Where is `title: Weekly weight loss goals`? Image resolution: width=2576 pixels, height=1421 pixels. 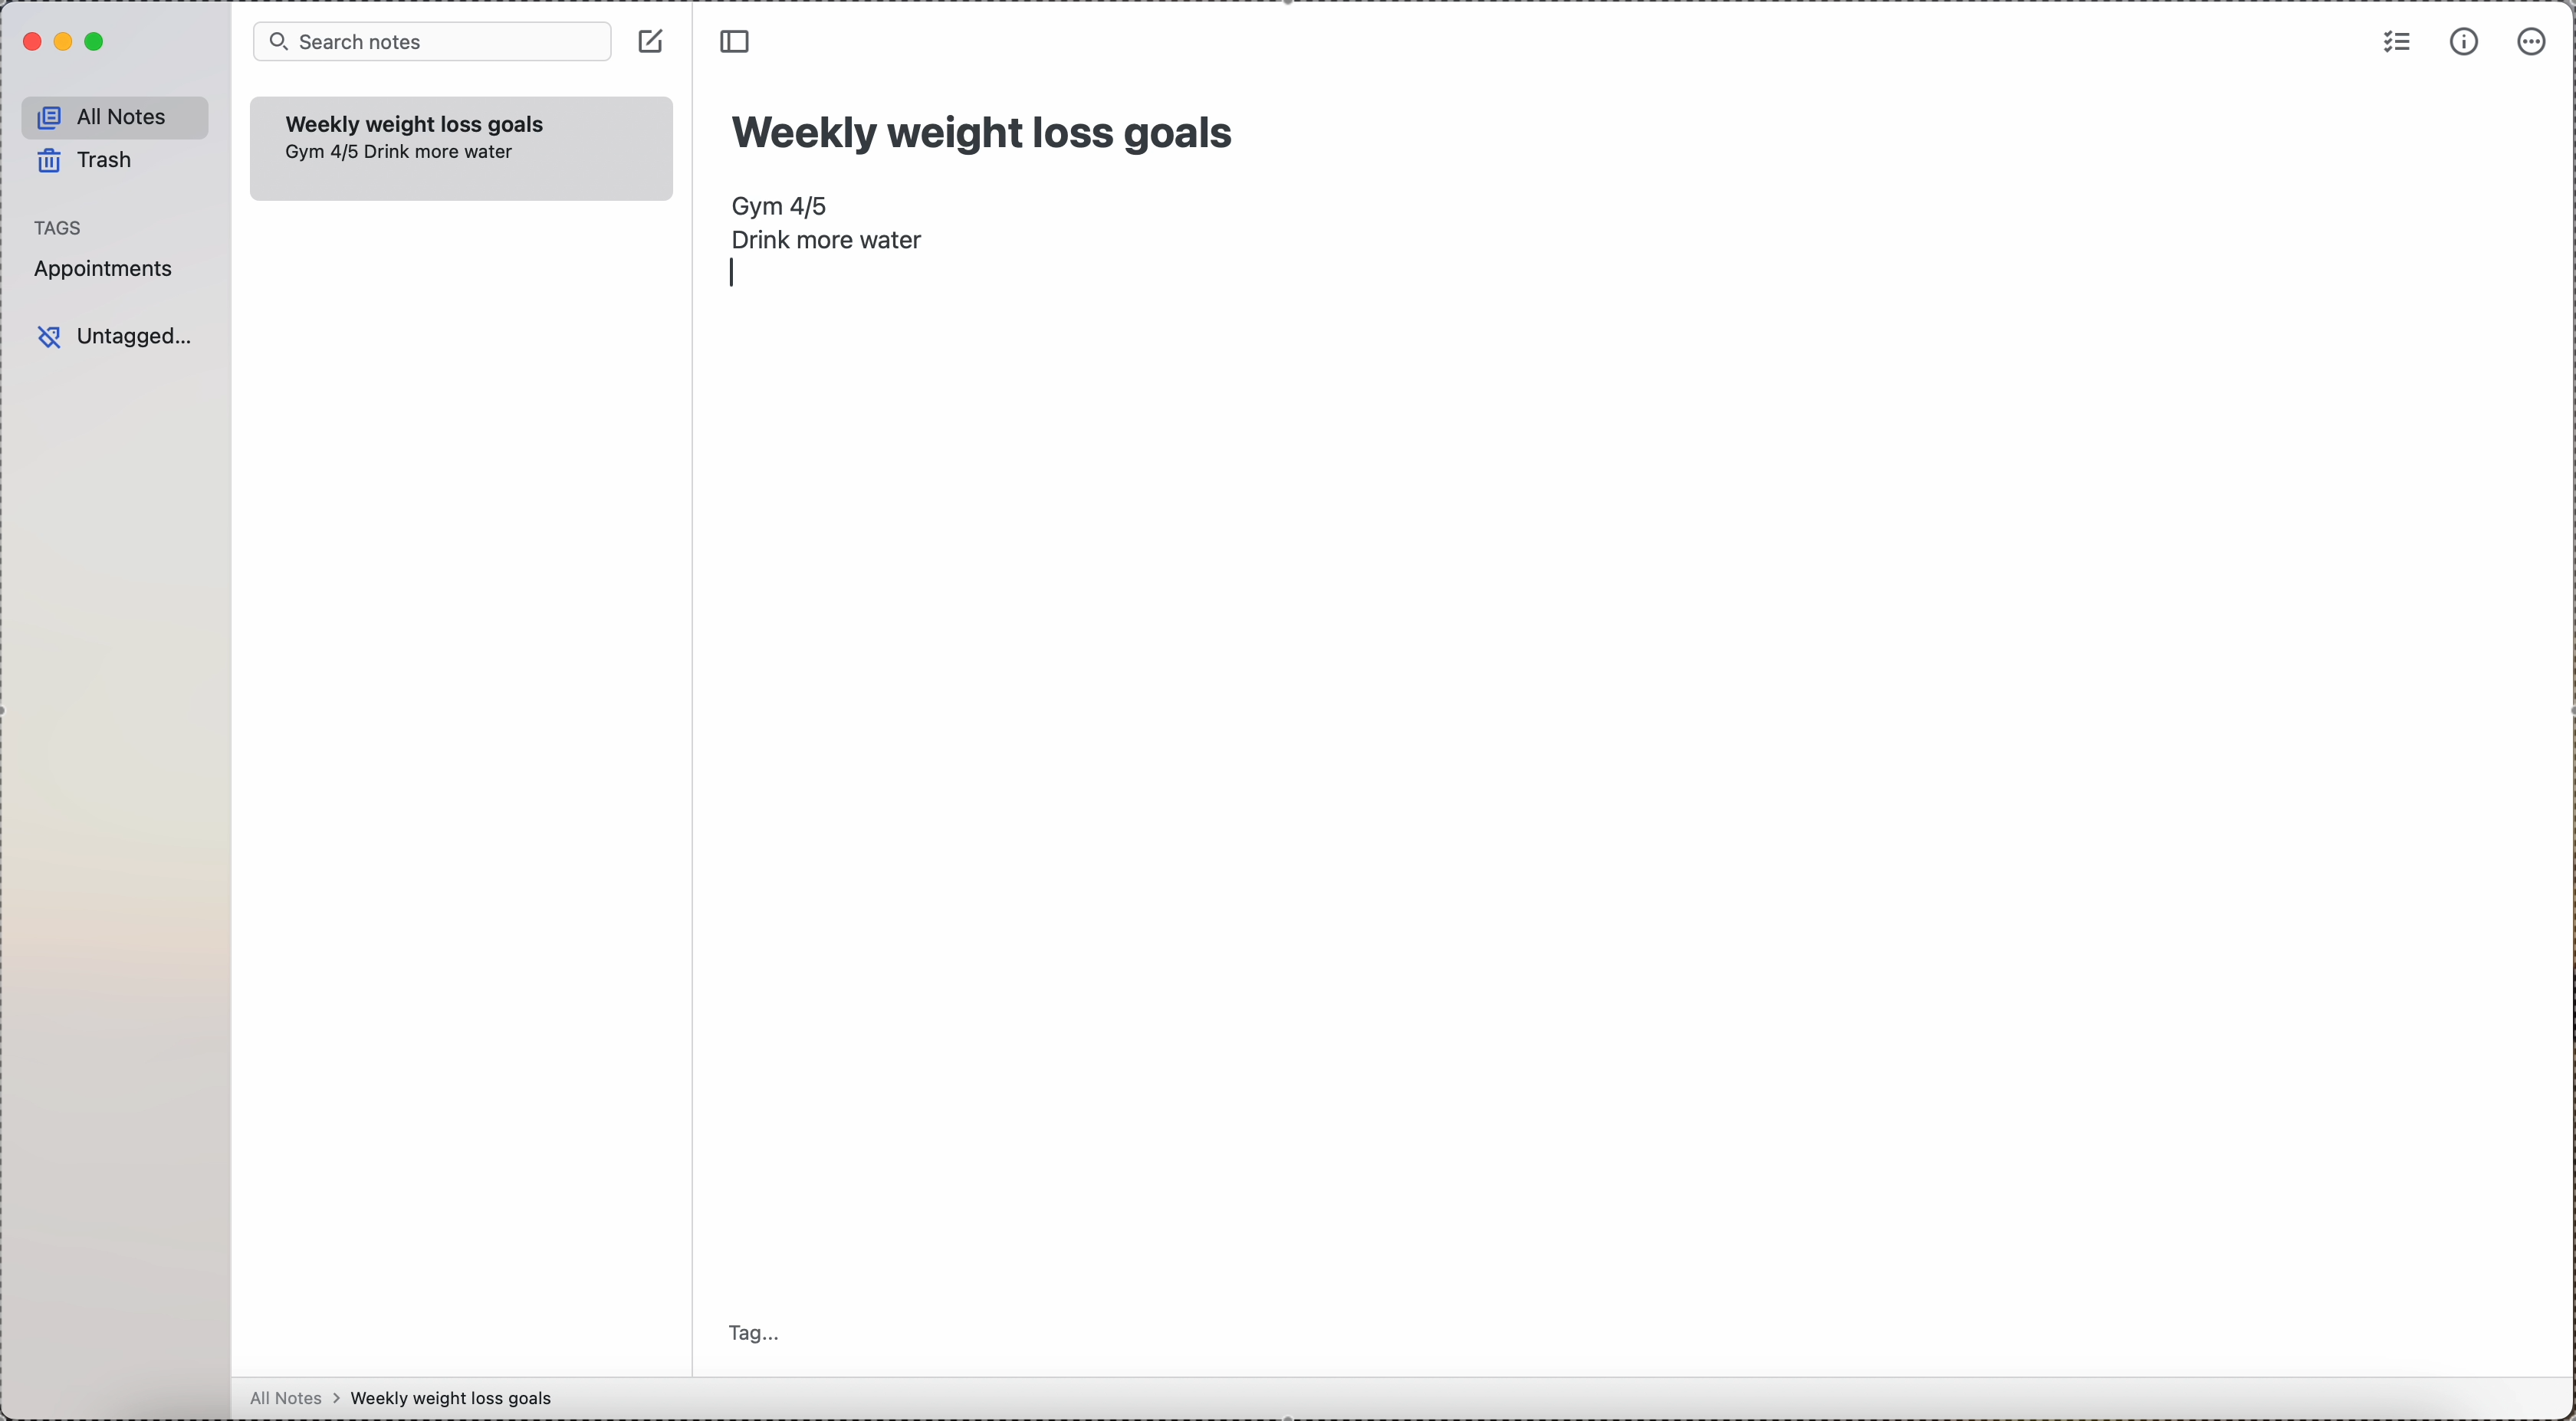
title: Weekly weight loss goals is located at coordinates (988, 127).